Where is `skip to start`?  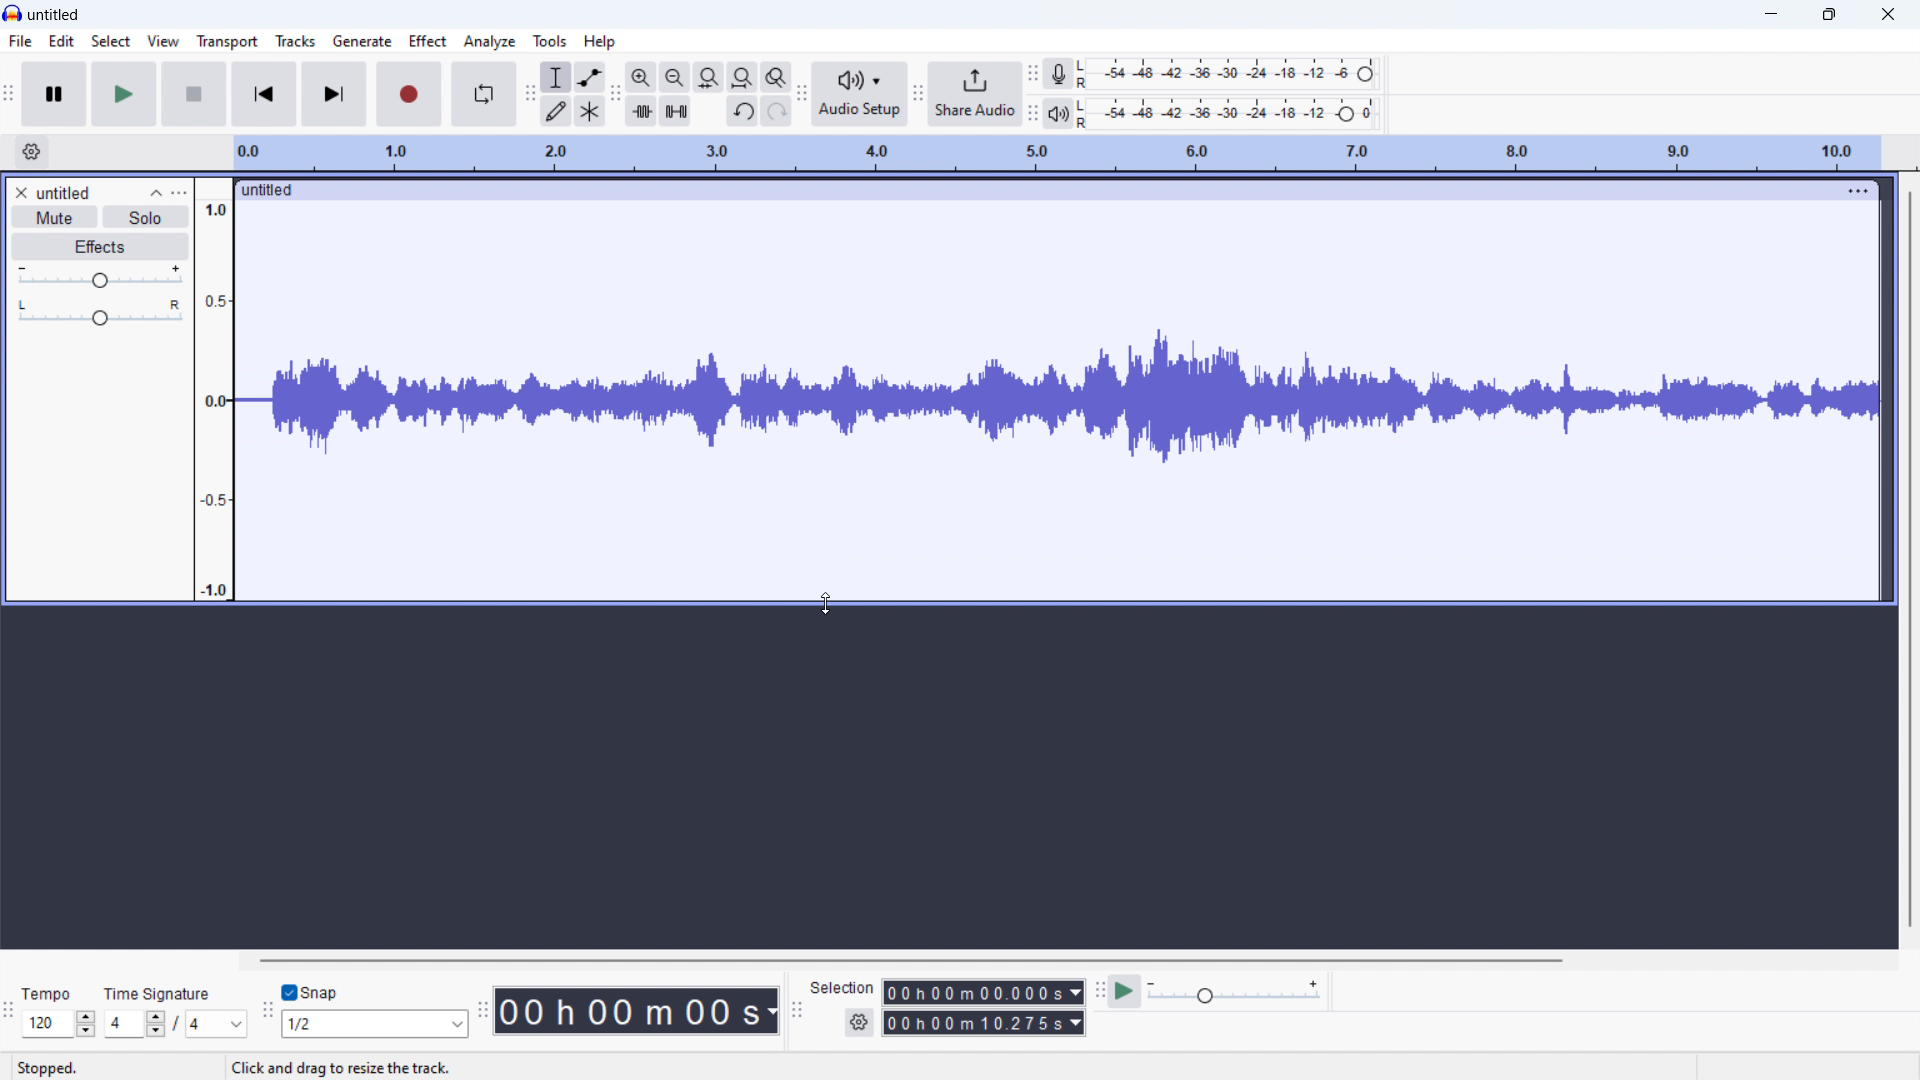 skip to start is located at coordinates (265, 94).